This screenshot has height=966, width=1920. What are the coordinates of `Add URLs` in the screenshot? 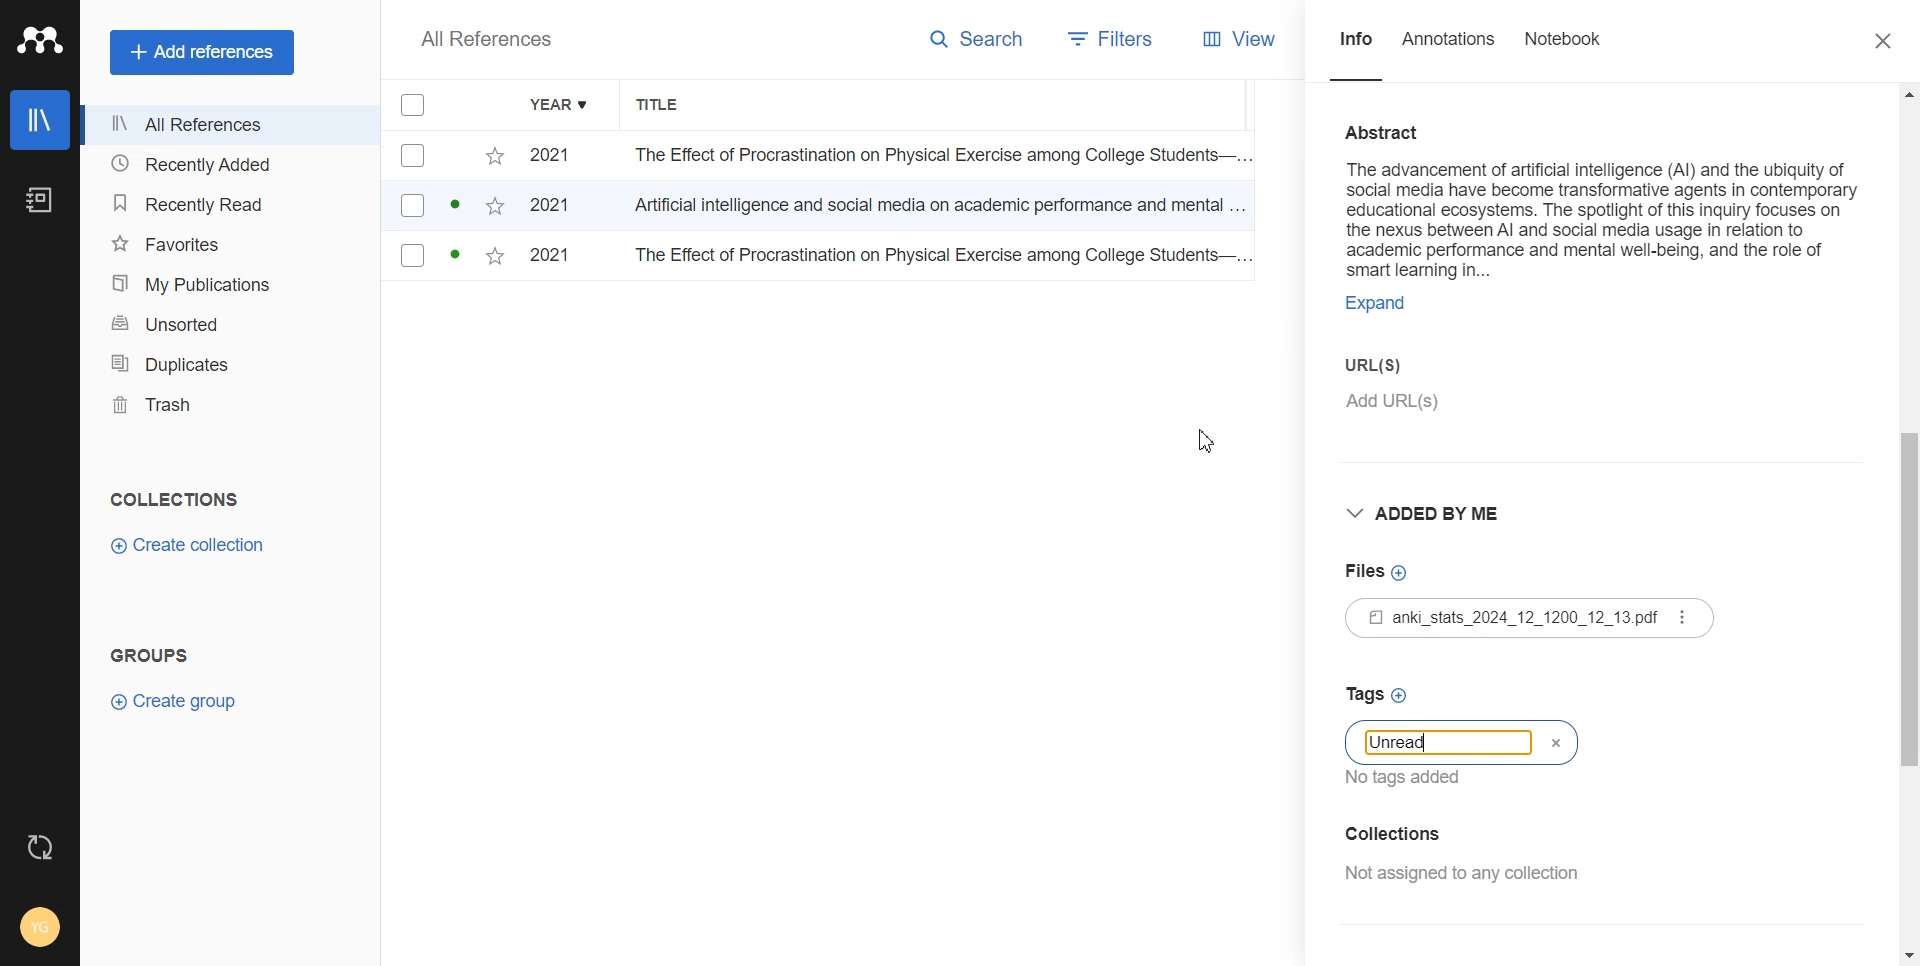 It's located at (1501, 411).